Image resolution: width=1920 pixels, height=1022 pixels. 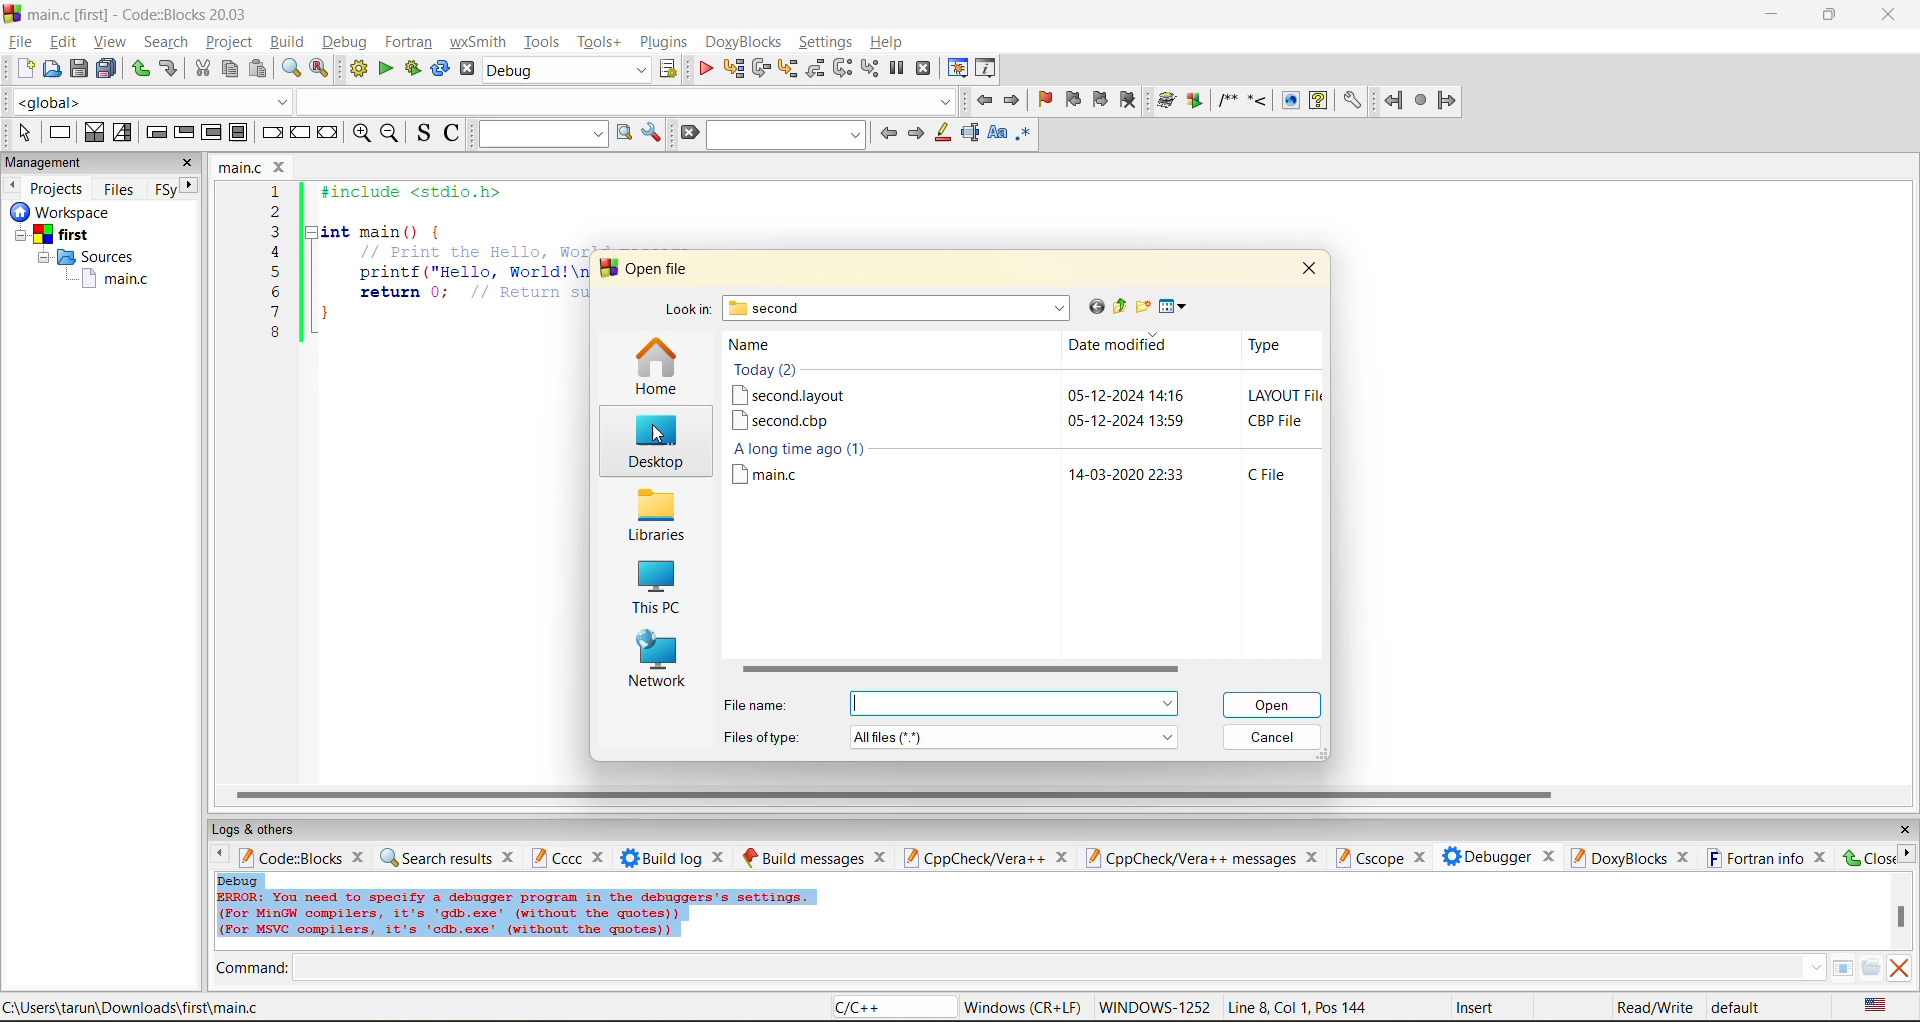 What do you see at coordinates (80, 69) in the screenshot?
I see `save` at bounding box center [80, 69].